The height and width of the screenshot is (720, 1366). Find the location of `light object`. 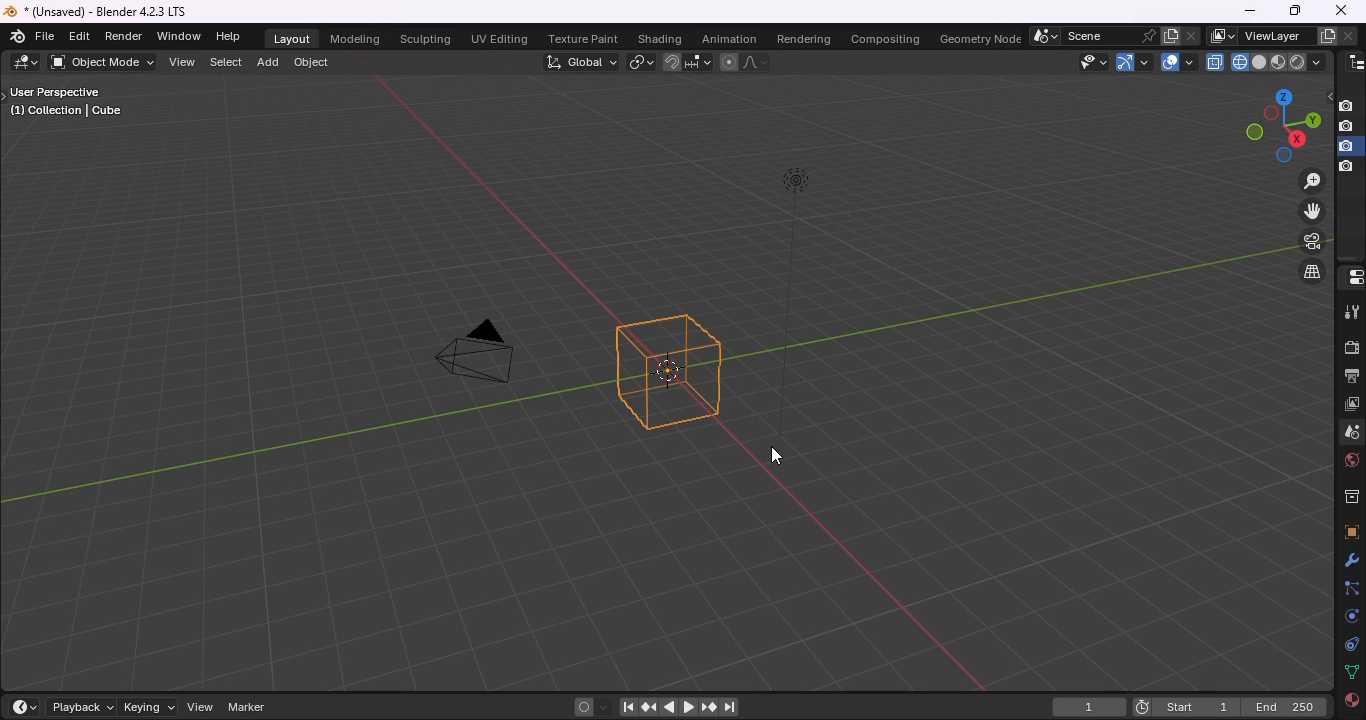

light object is located at coordinates (800, 302).